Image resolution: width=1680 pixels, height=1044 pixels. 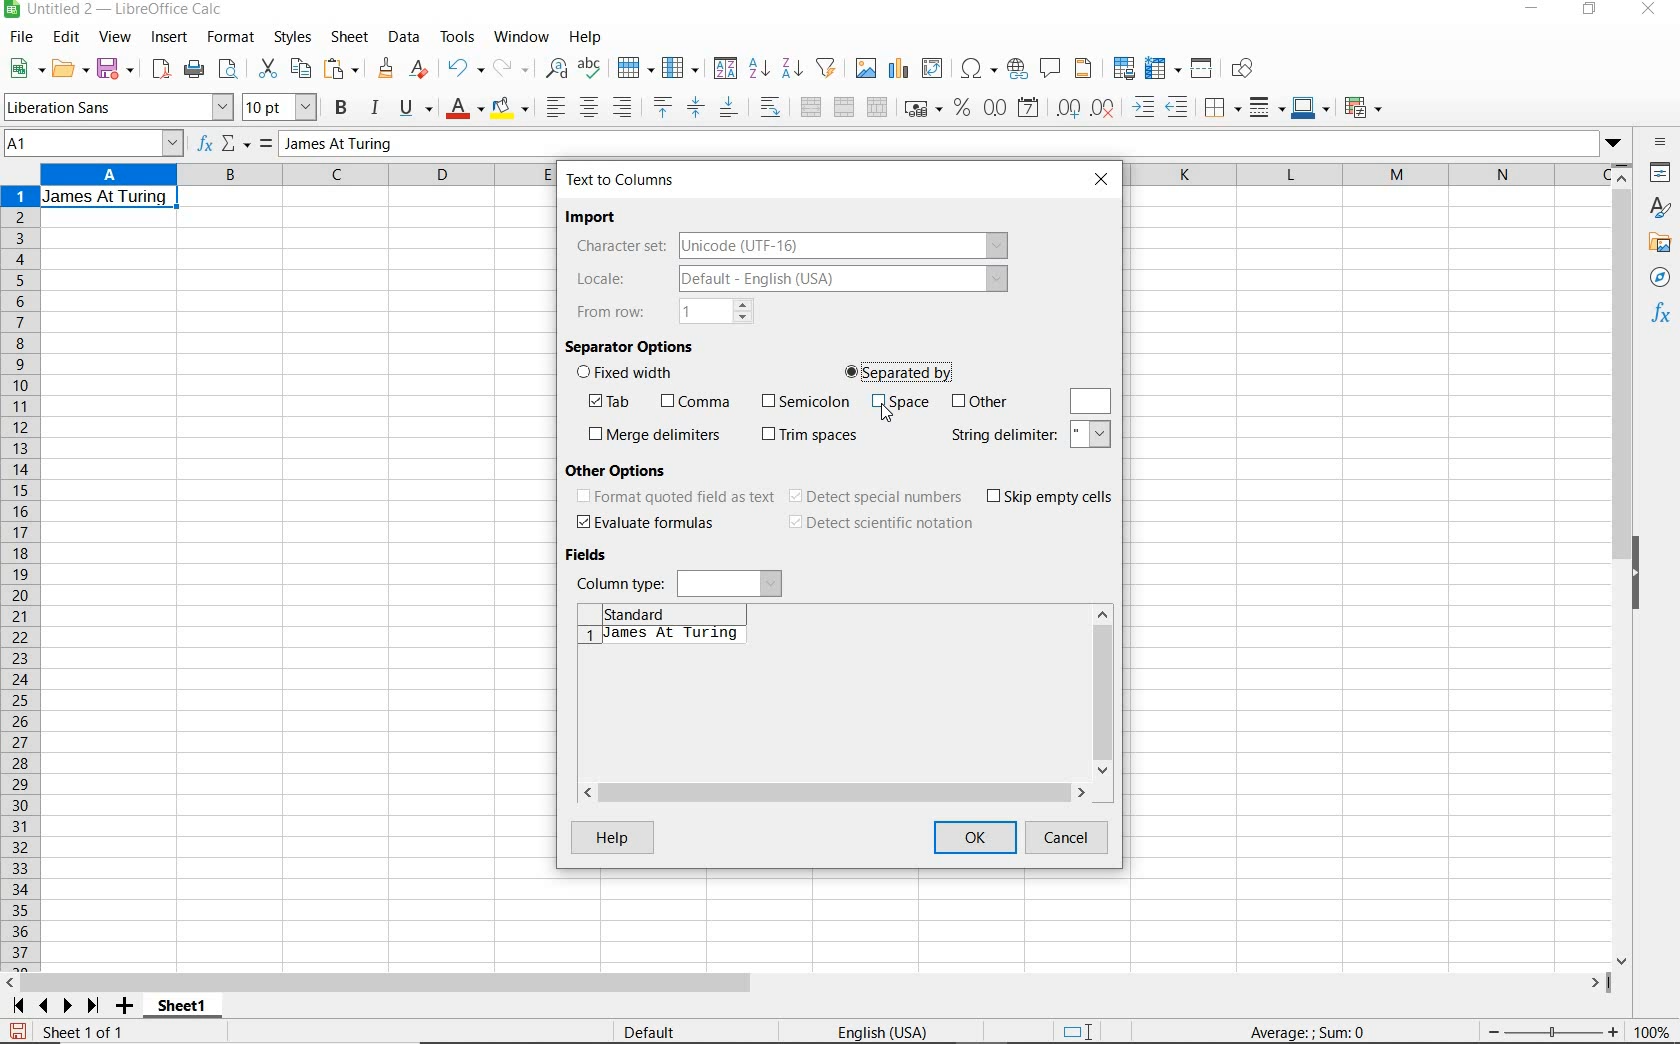 What do you see at coordinates (664, 311) in the screenshot?
I see `from row` at bounding box center [664, 311].